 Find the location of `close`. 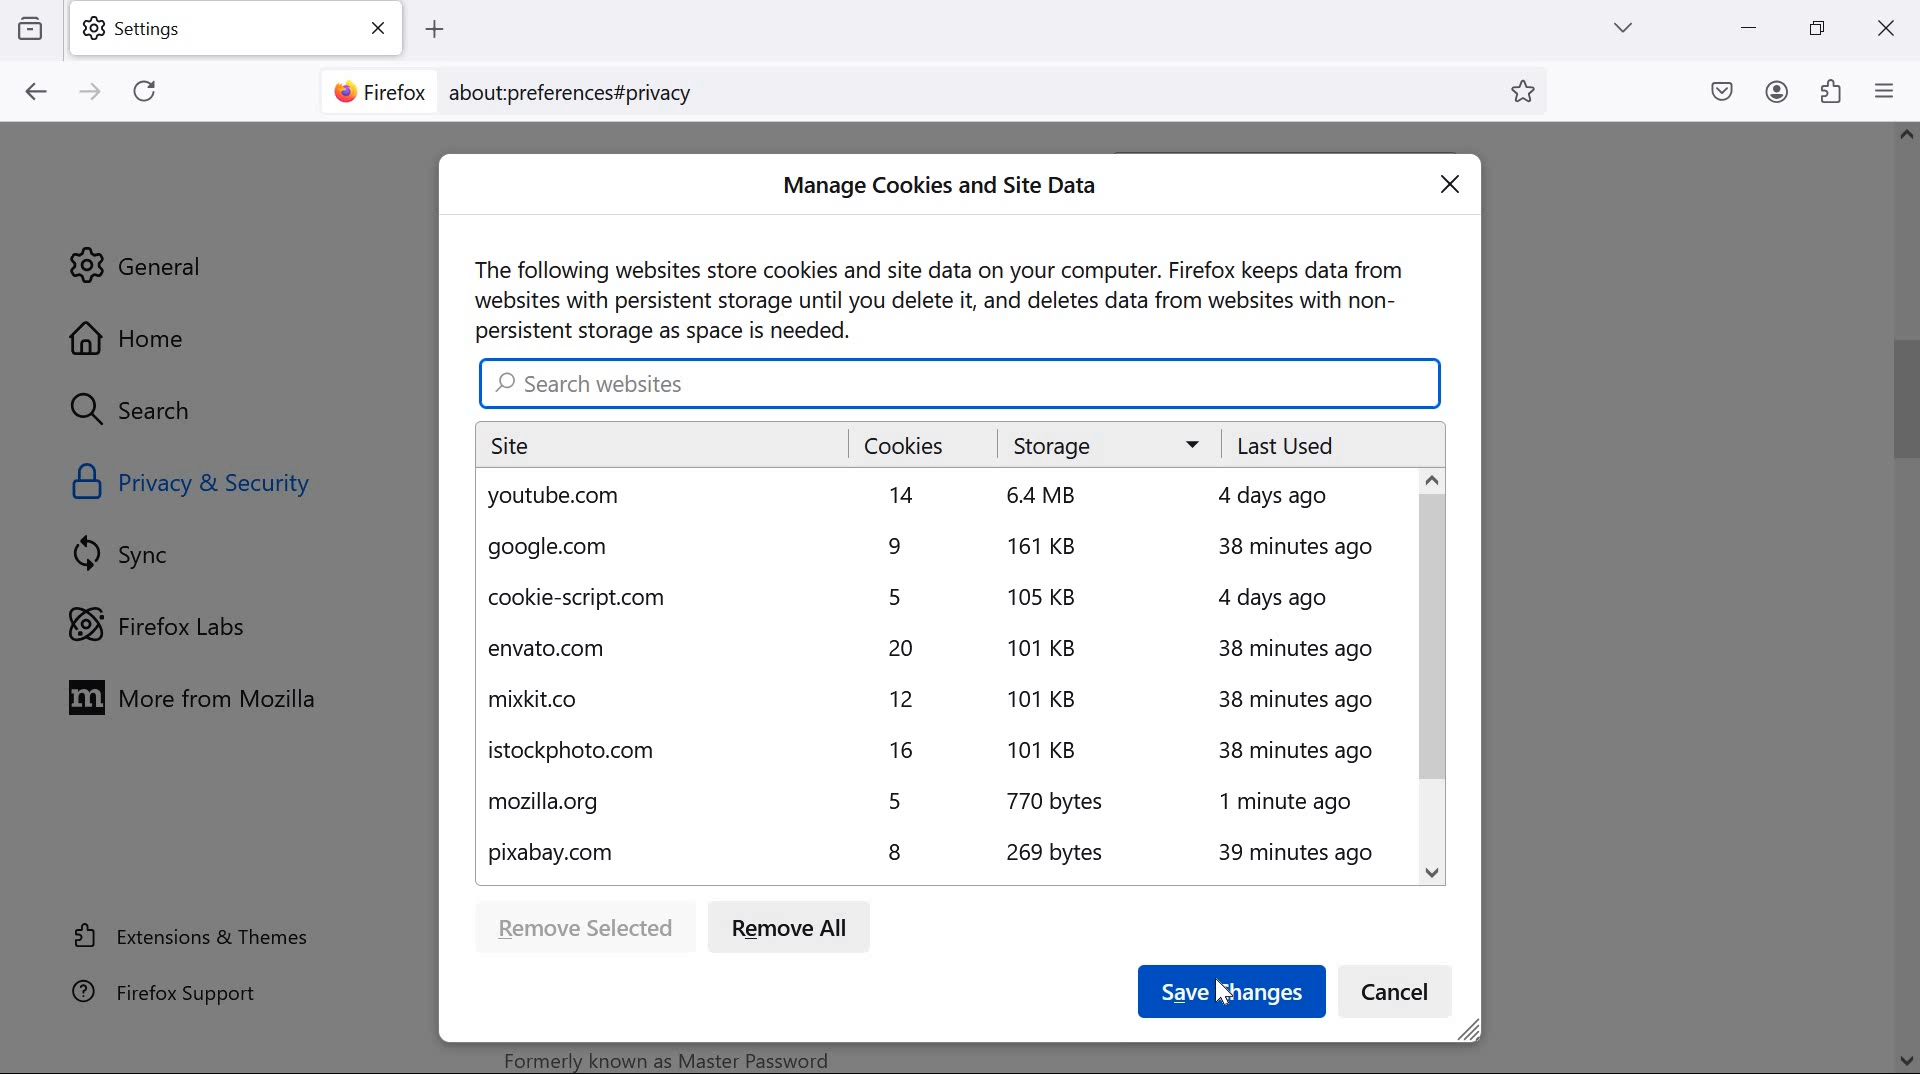

close is located at coordinates (1884, 31).